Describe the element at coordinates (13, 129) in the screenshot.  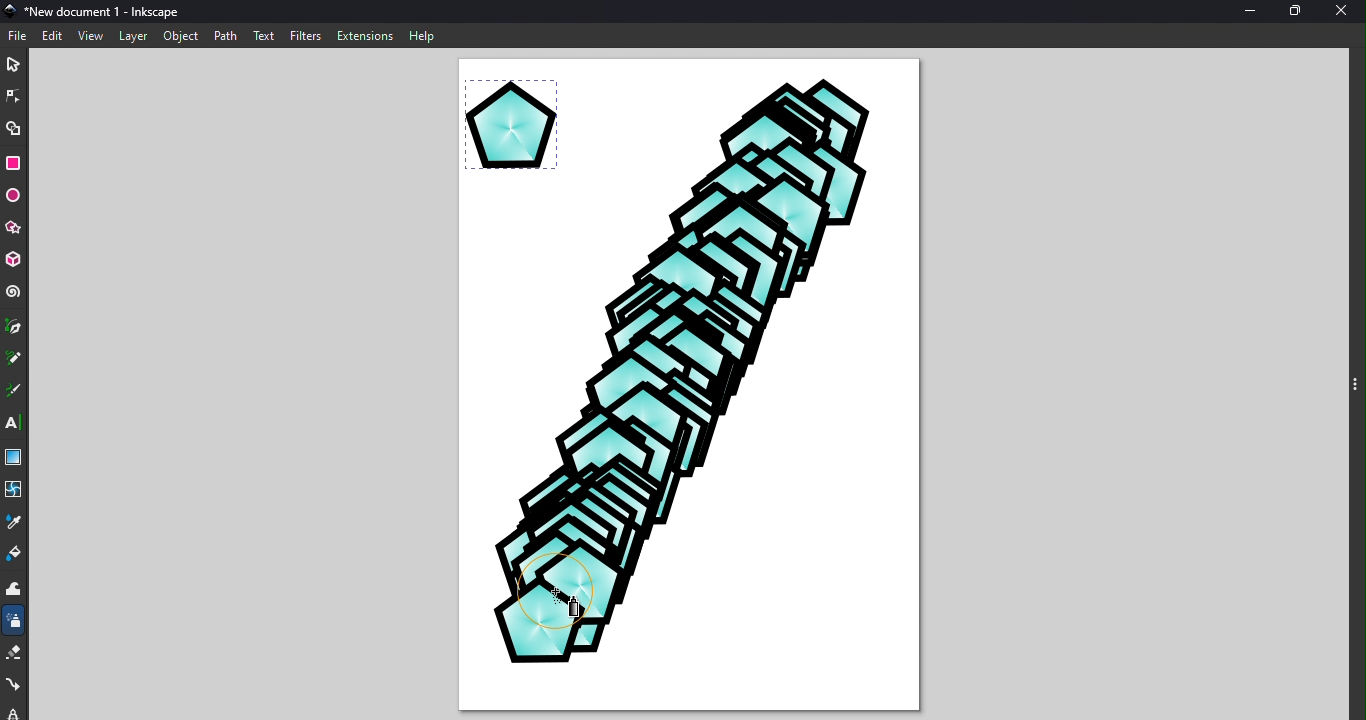
I see `Shape builder tool` at that location.